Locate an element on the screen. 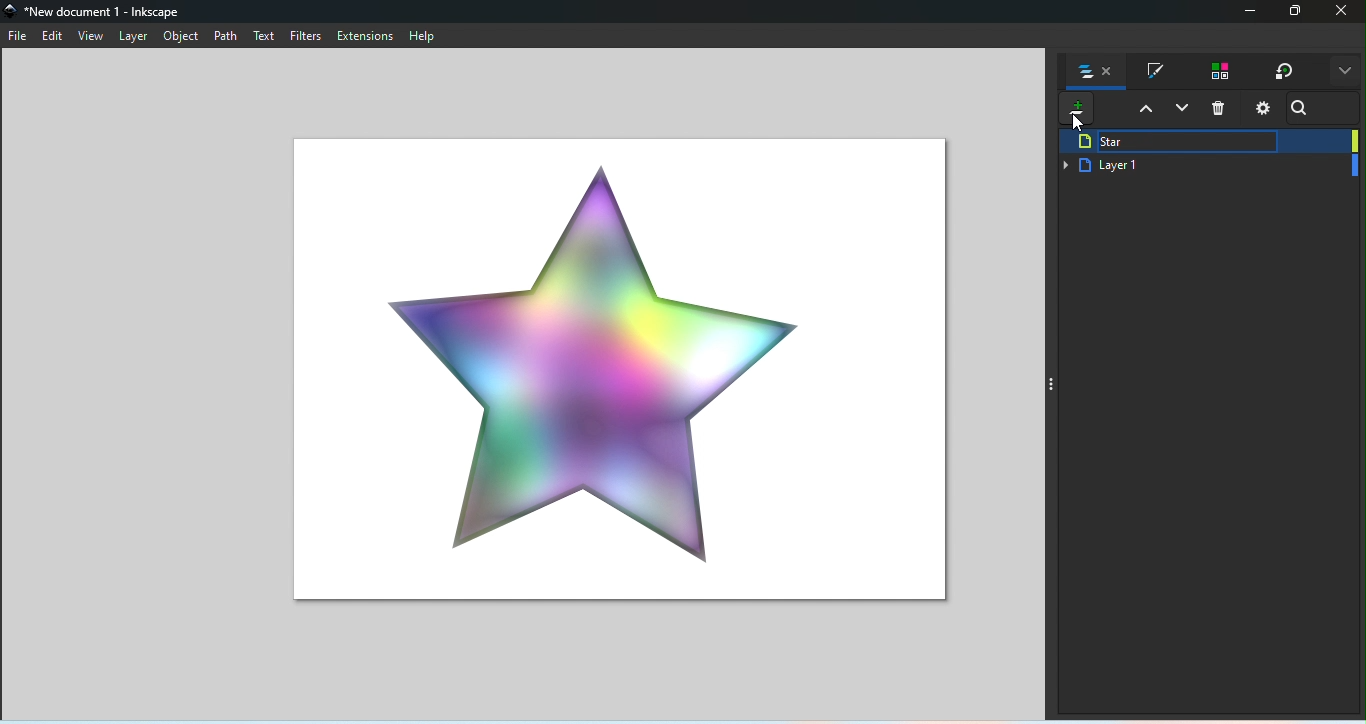 This screenshot has width=1366, height=724. Search bar is located at coordinates (1307, 113).